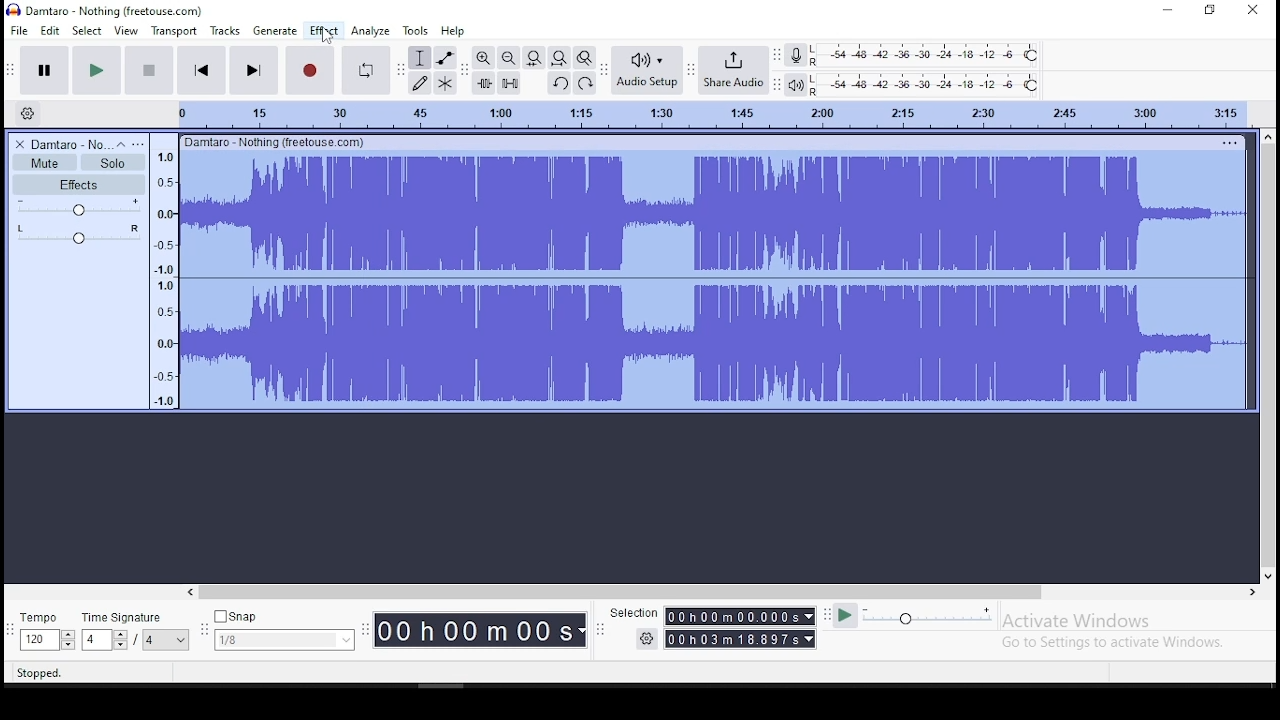 Image resolution: width=1280 pixels, height=720 pixels. I want to click on , so click(825, 614).